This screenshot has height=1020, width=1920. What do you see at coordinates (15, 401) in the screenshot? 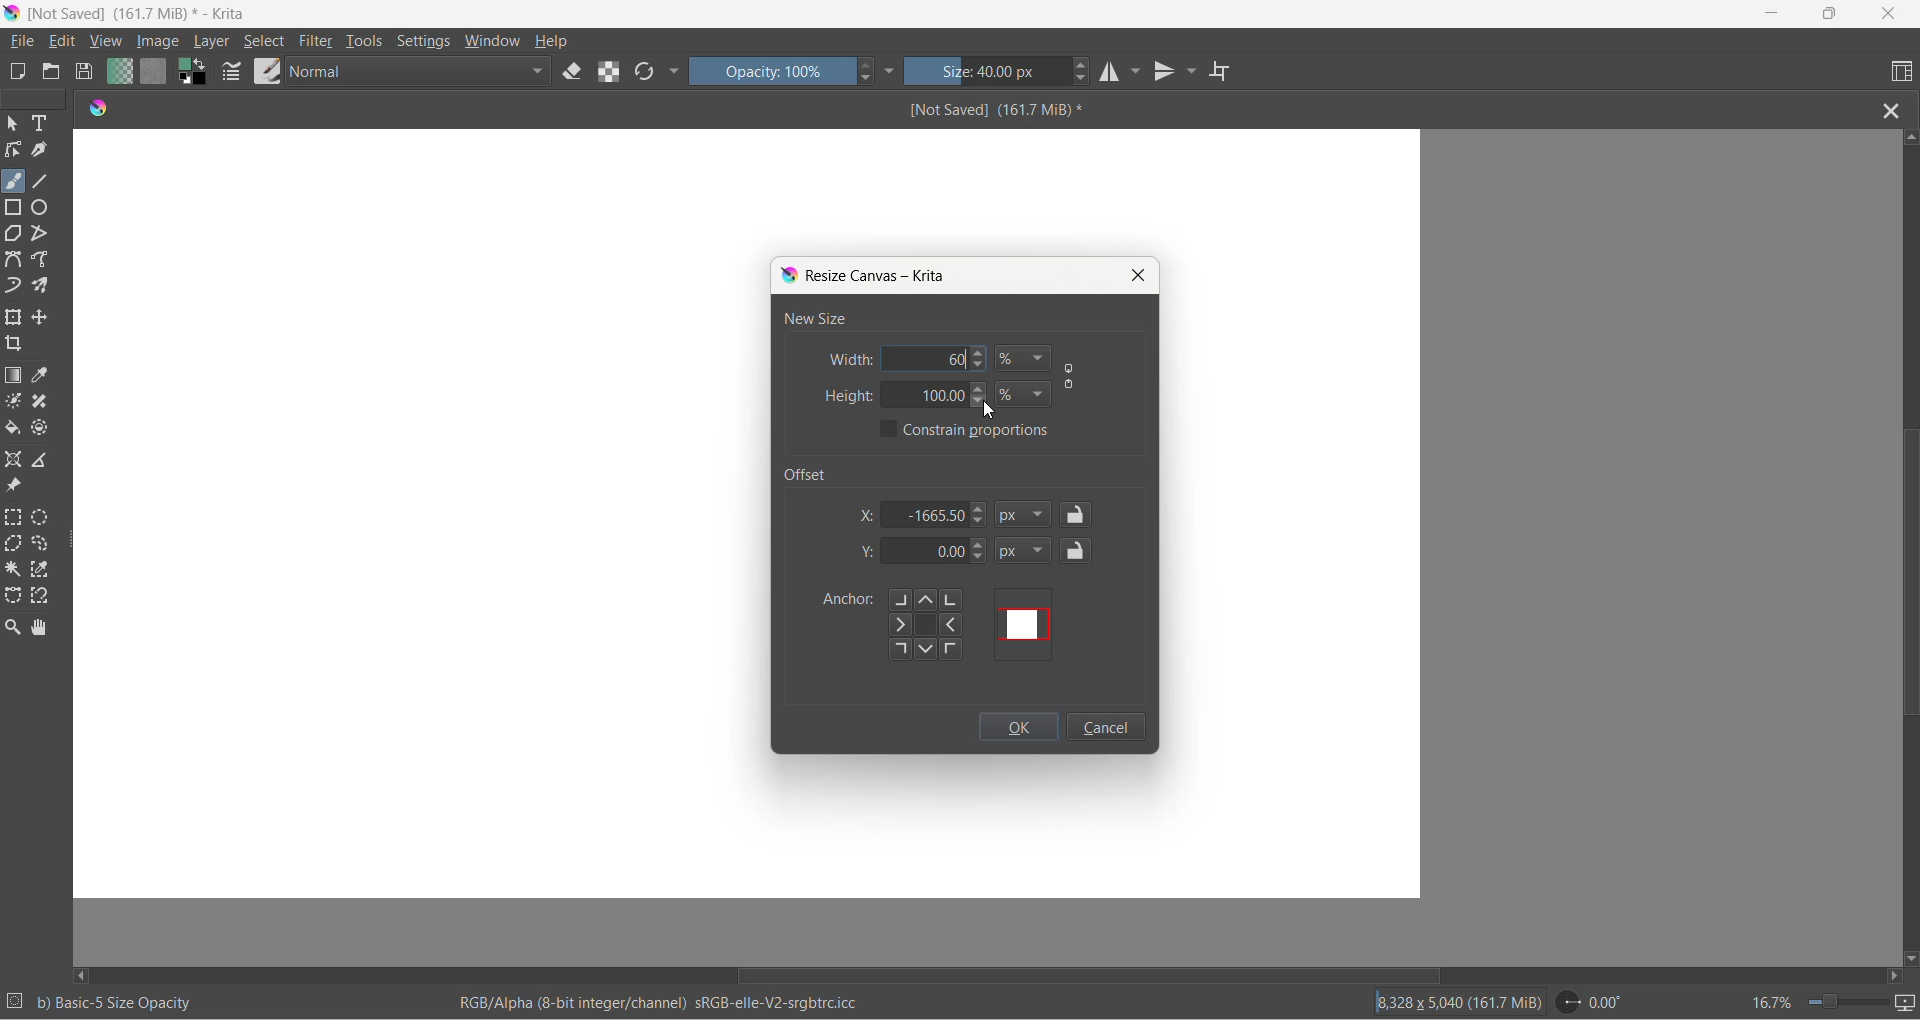
I see `colorize mask tool` at bounding box center [15, 401].